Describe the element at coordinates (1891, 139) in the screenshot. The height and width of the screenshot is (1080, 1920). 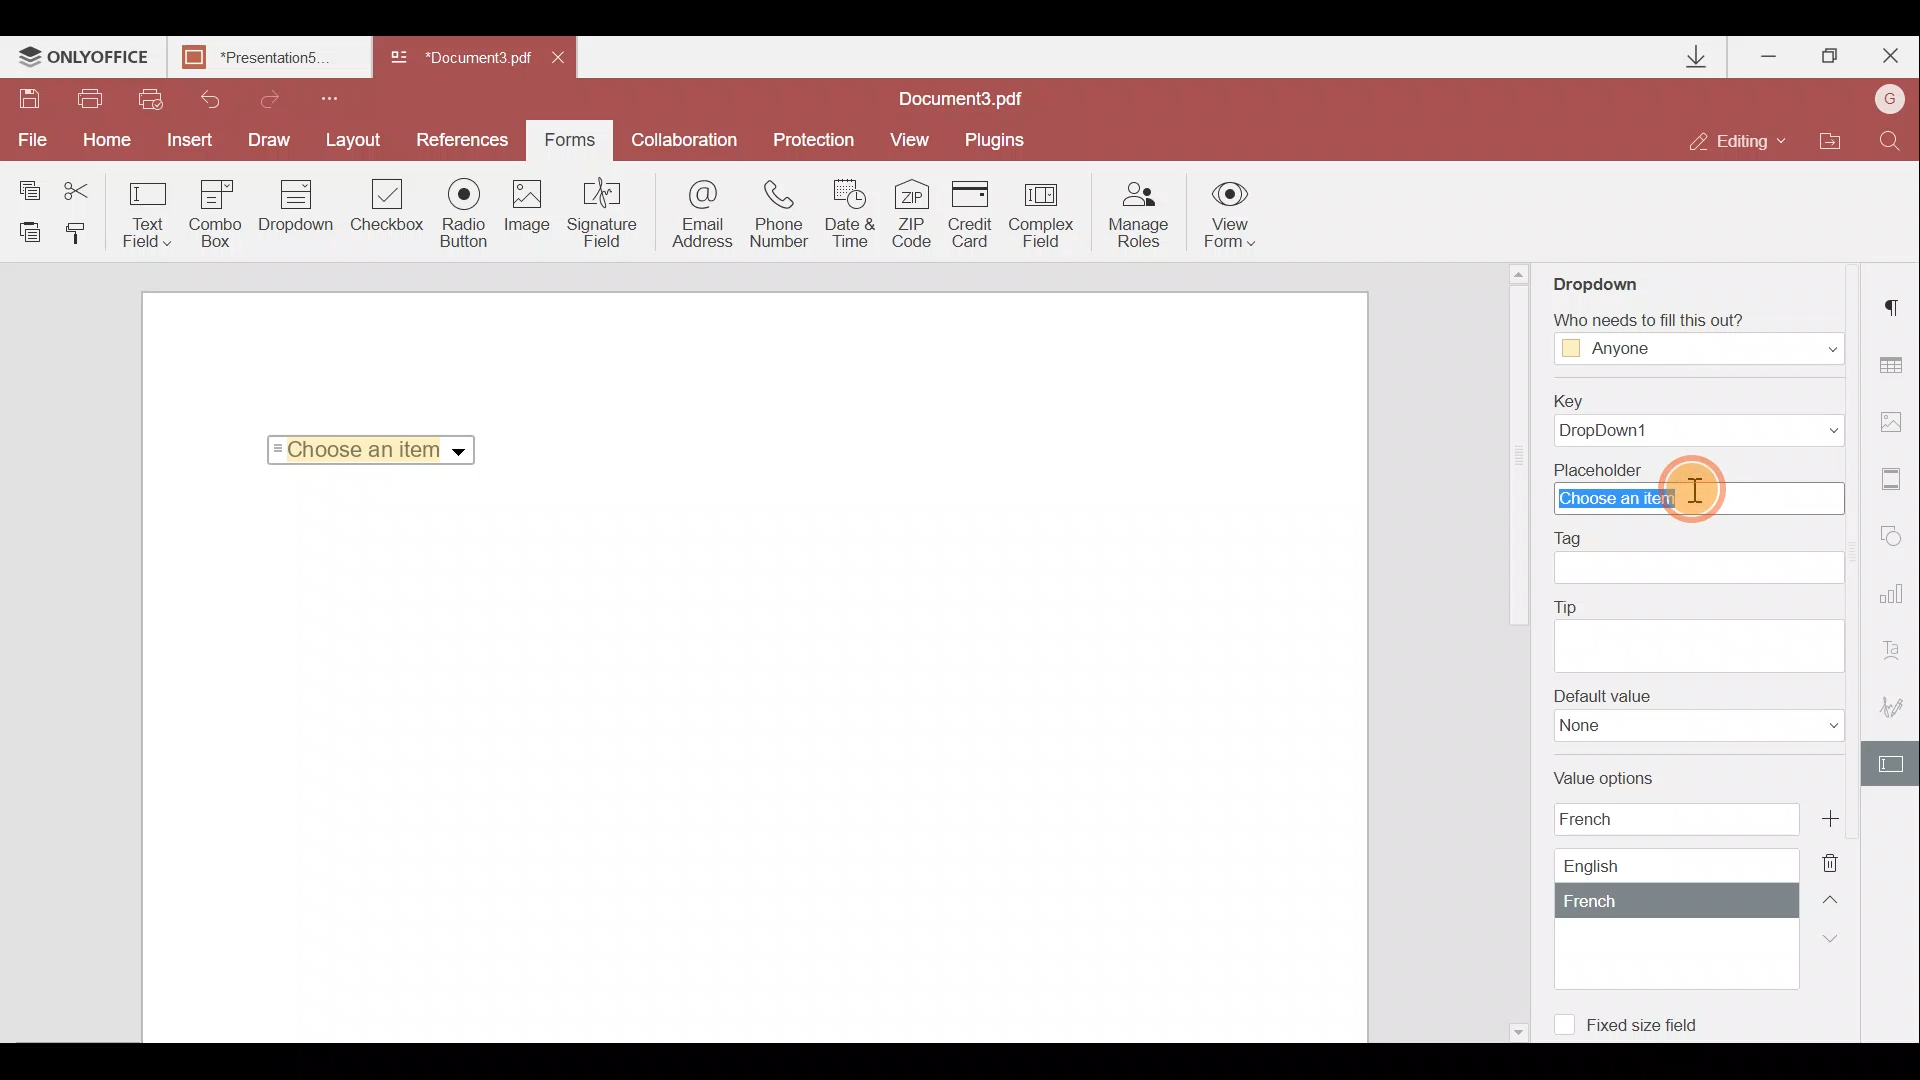
I see `Find` at that location.